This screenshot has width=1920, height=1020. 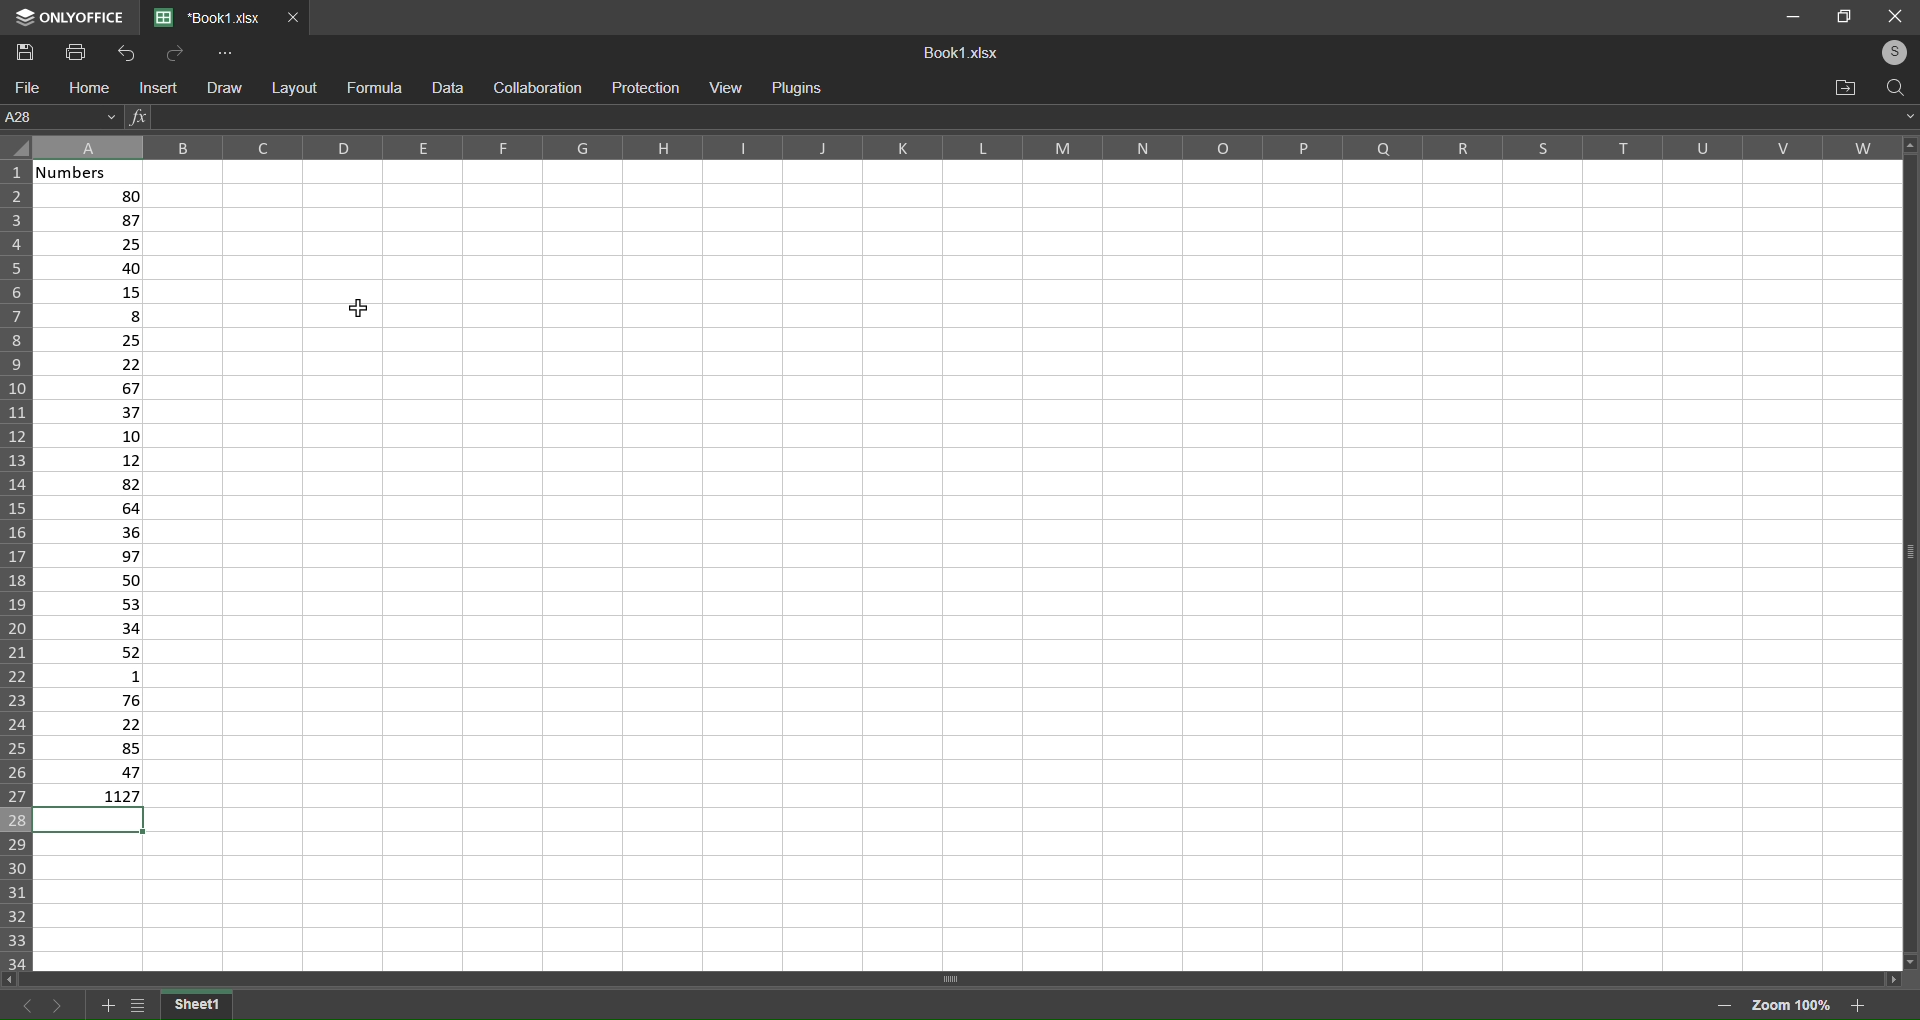 What do you see at coordinates (358, 307) in the screenshot?
I see `cursor` at bounding box center [358, 307].